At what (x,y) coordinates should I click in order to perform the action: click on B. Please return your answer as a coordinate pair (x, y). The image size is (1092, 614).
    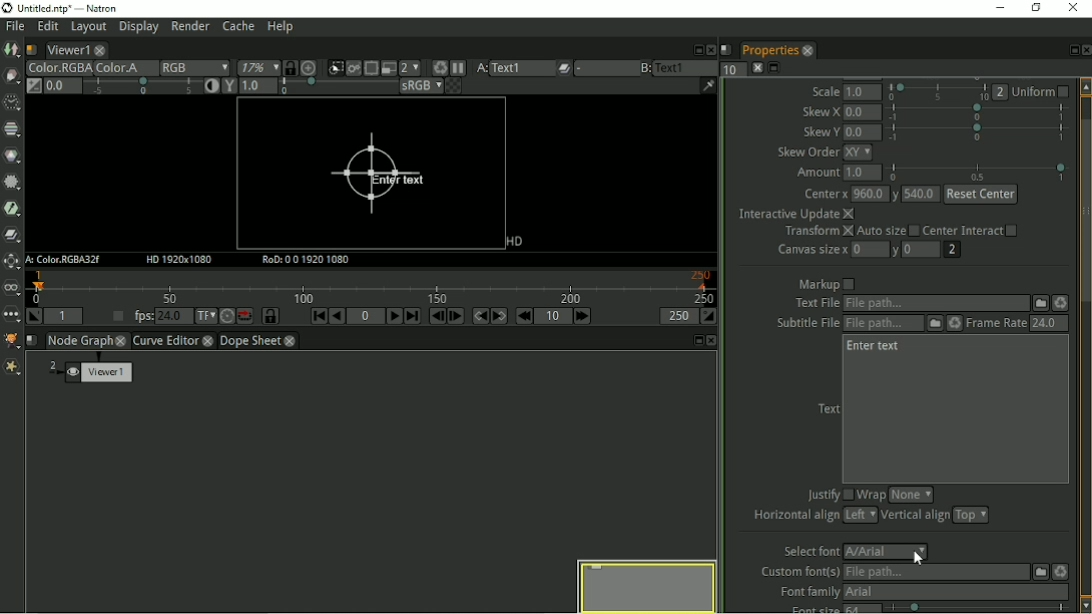
    Looking at the image, I should click on (644, 68).